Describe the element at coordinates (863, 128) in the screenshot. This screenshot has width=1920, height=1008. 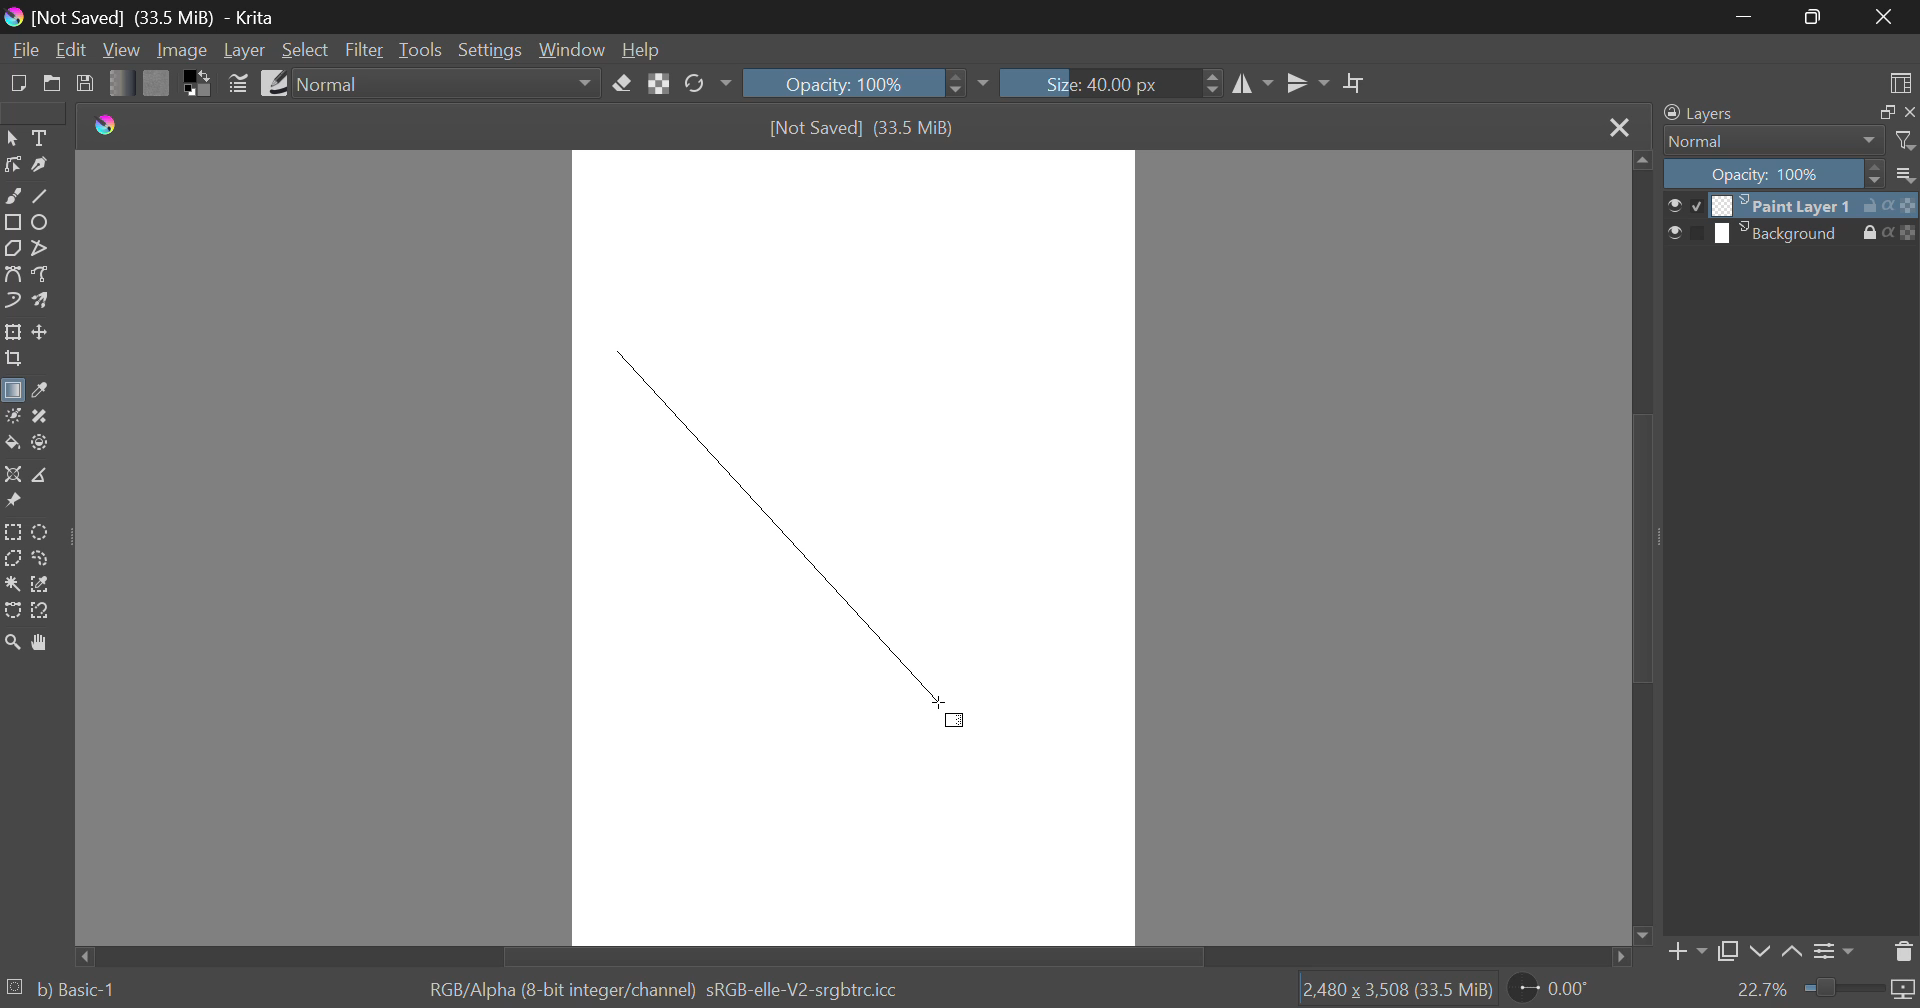
I see `[Not Saved] (33.5 MiB)` at that location.